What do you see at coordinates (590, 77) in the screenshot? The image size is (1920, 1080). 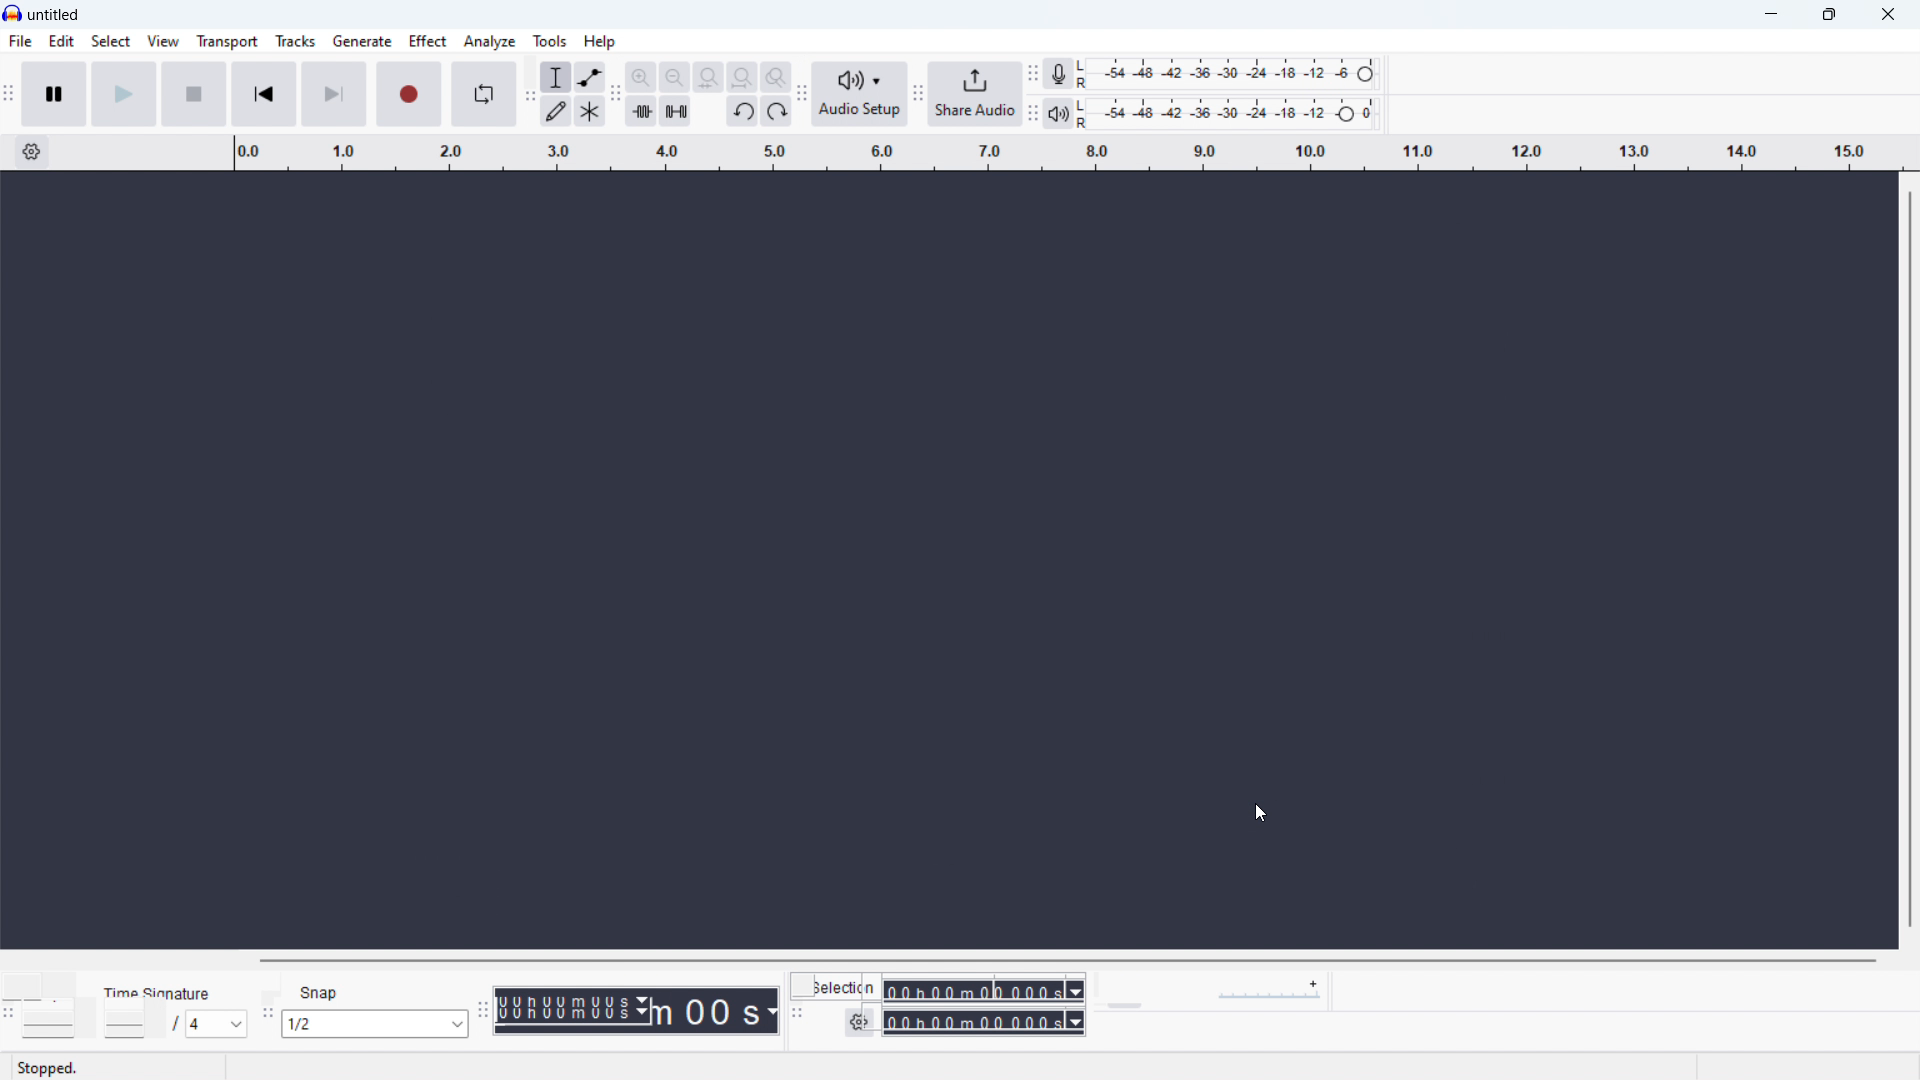 I see `envelop tool` at bounding box center [590, 77].